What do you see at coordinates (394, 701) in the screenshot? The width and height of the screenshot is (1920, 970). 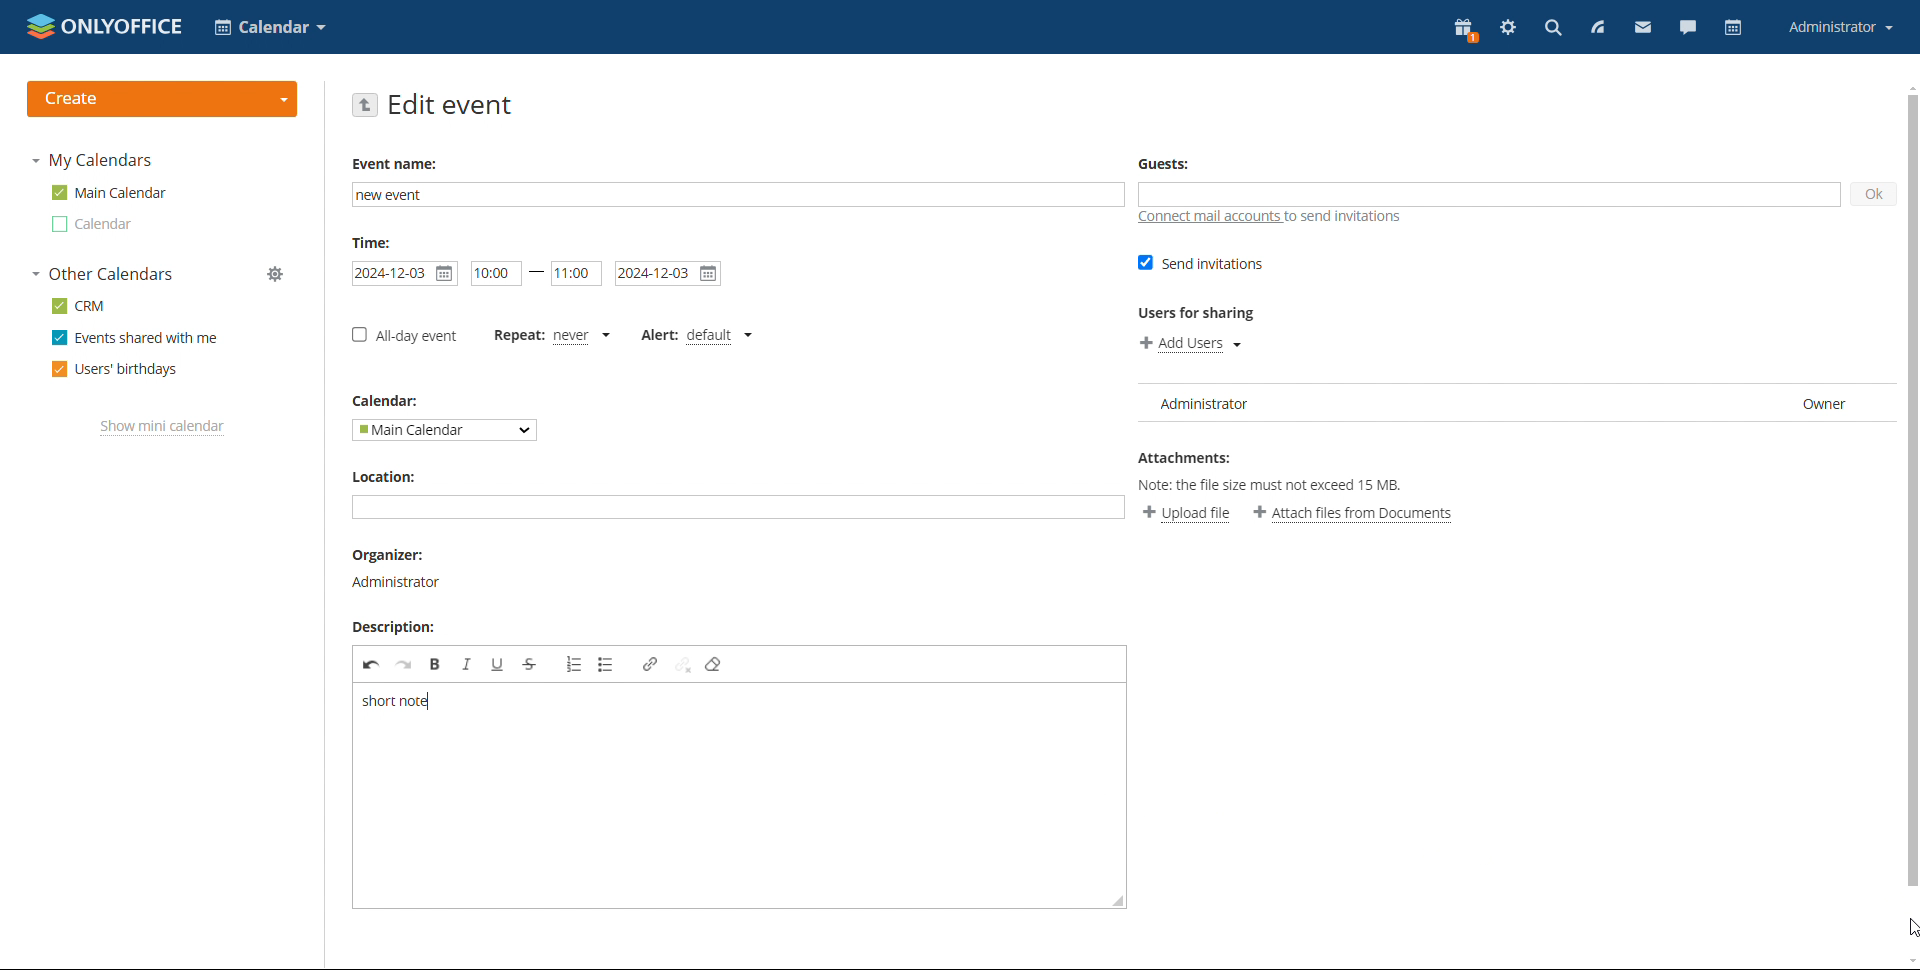 I see `note typed in` at bounding box center [394, 701].